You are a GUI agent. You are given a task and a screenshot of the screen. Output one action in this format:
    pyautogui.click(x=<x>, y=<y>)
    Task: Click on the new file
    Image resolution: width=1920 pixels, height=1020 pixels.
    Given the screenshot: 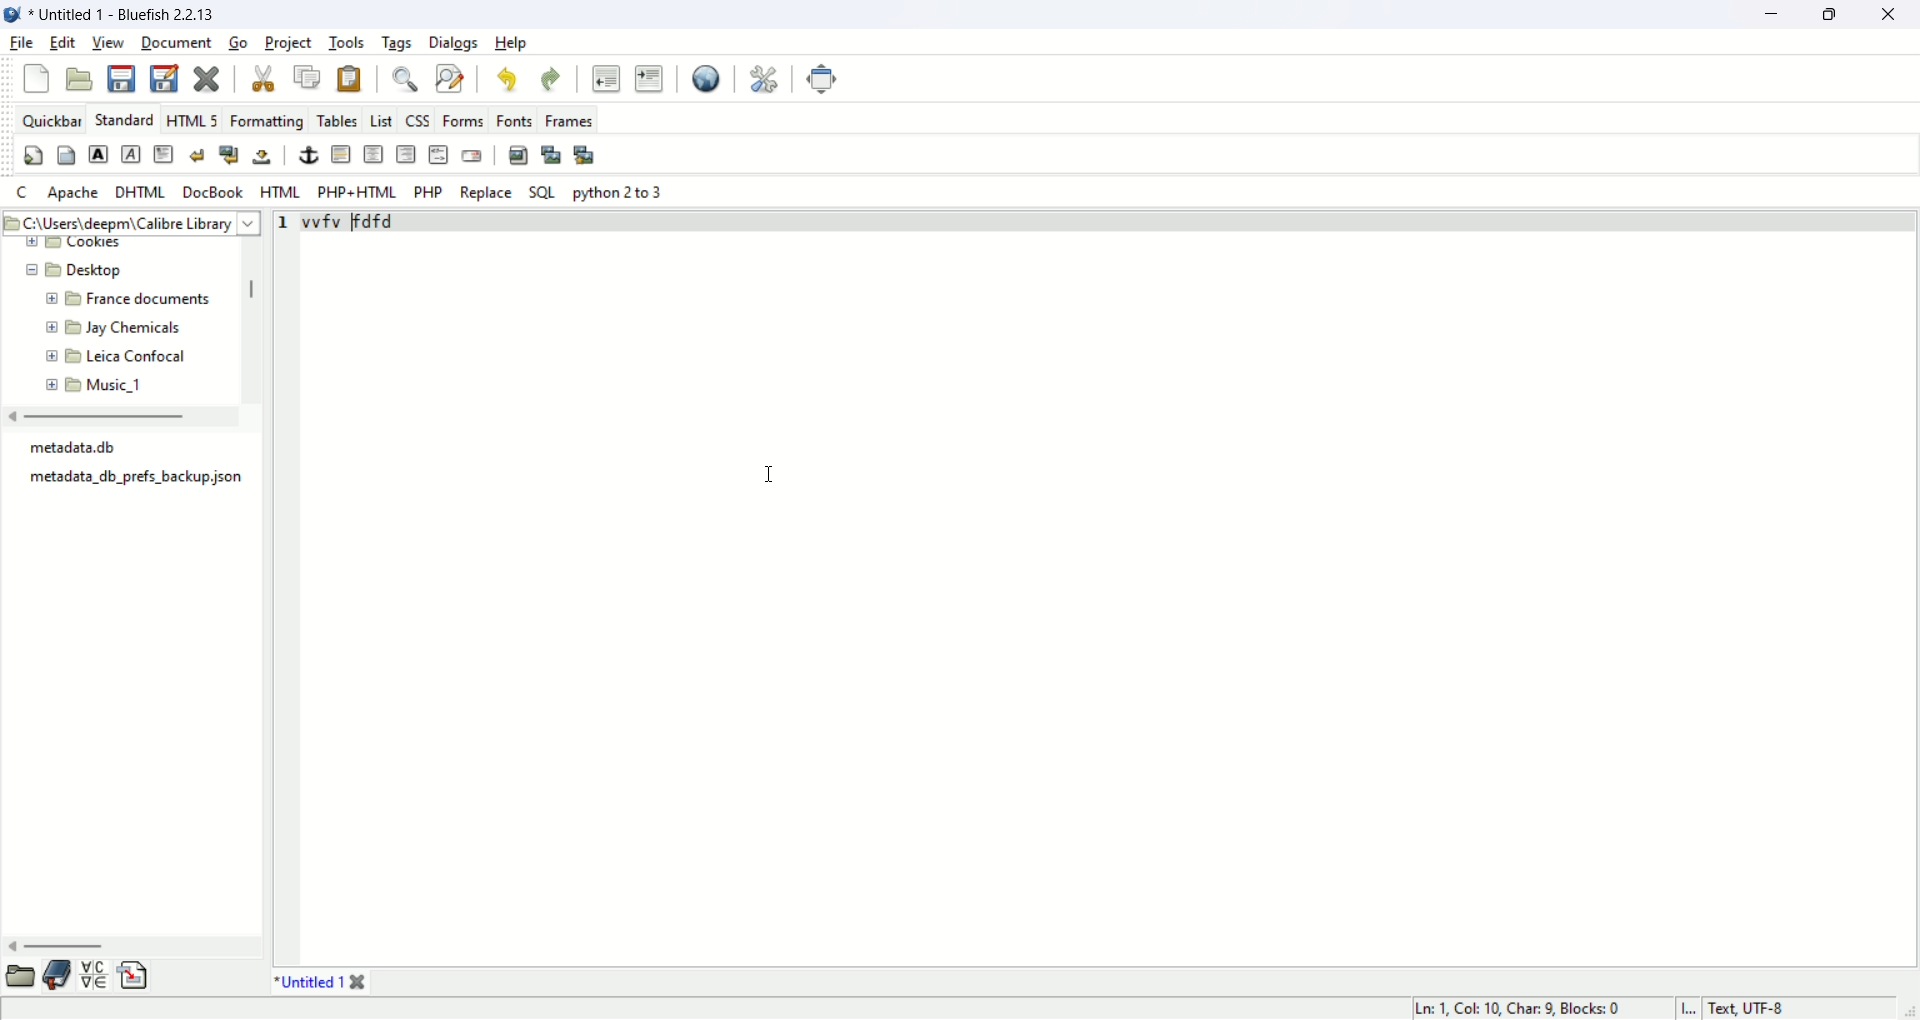 What is the action you would take?
    pyautogui.click(x=38, y=78)
    